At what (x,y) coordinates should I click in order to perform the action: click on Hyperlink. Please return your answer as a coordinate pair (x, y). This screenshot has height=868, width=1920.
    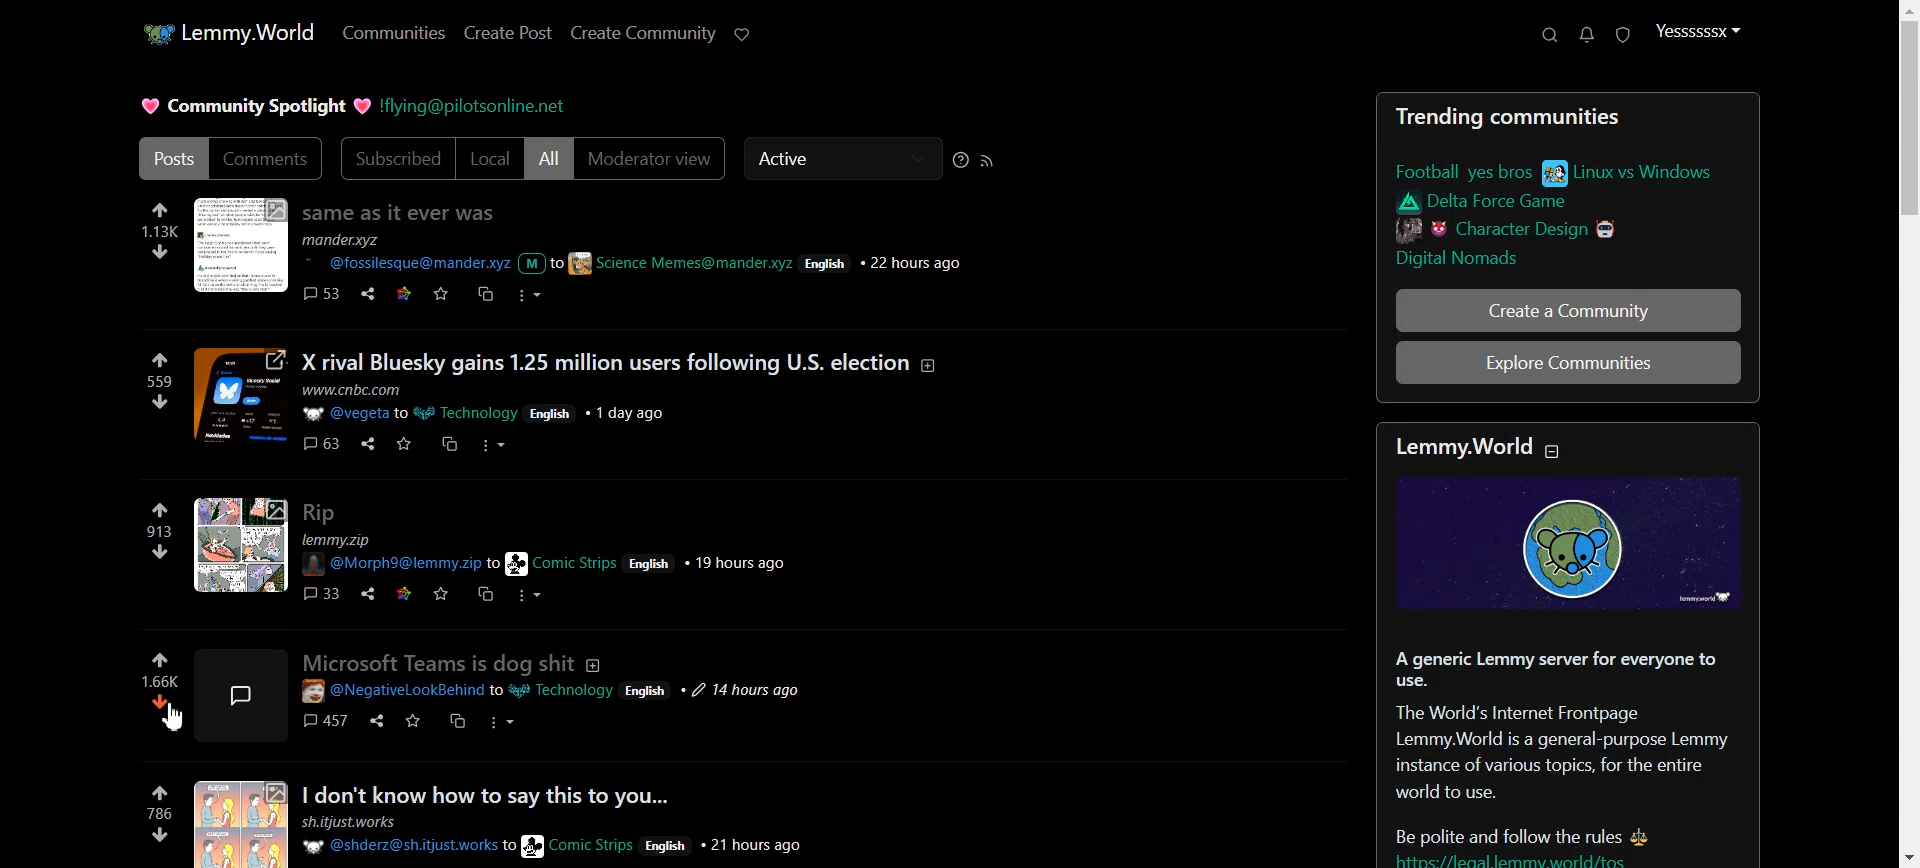
    Looking at the image, I should click on (476, 108).